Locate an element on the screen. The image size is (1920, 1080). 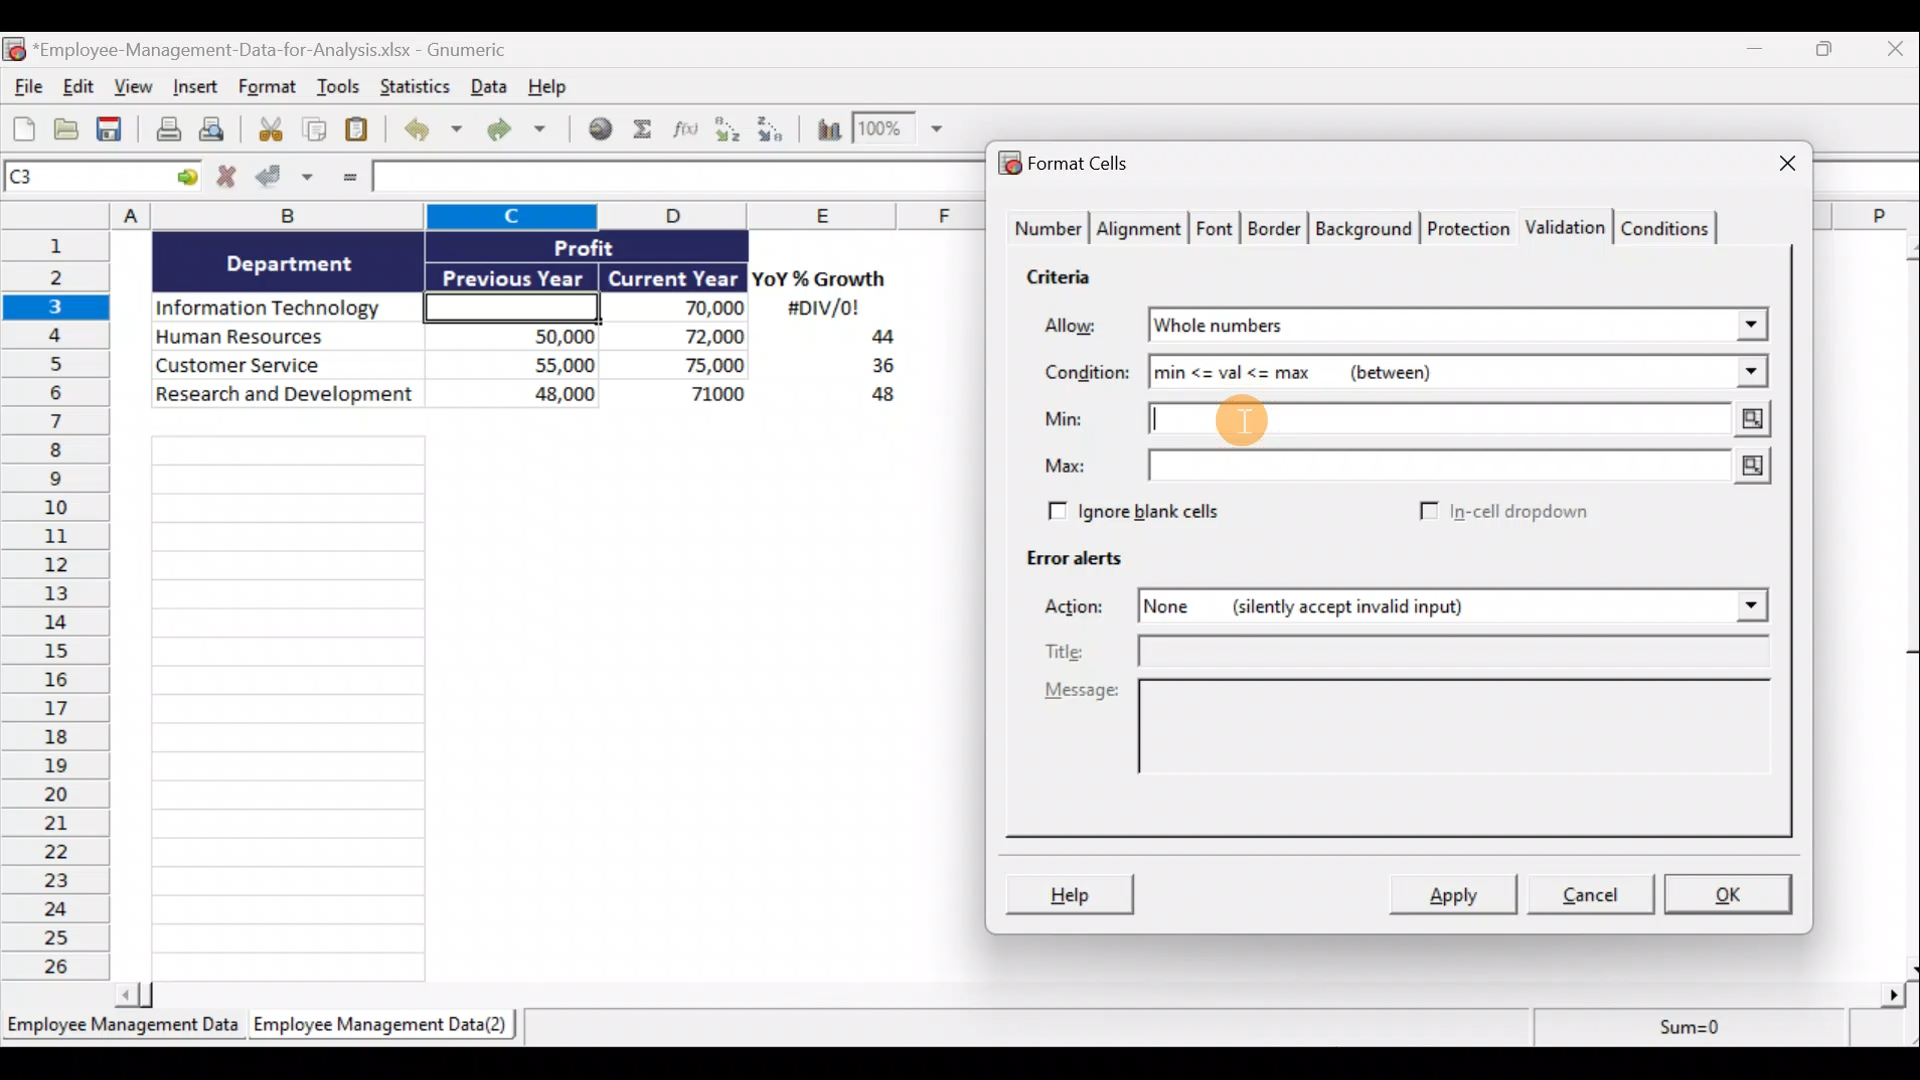
Cut selection is located at coordinates (269, 130).